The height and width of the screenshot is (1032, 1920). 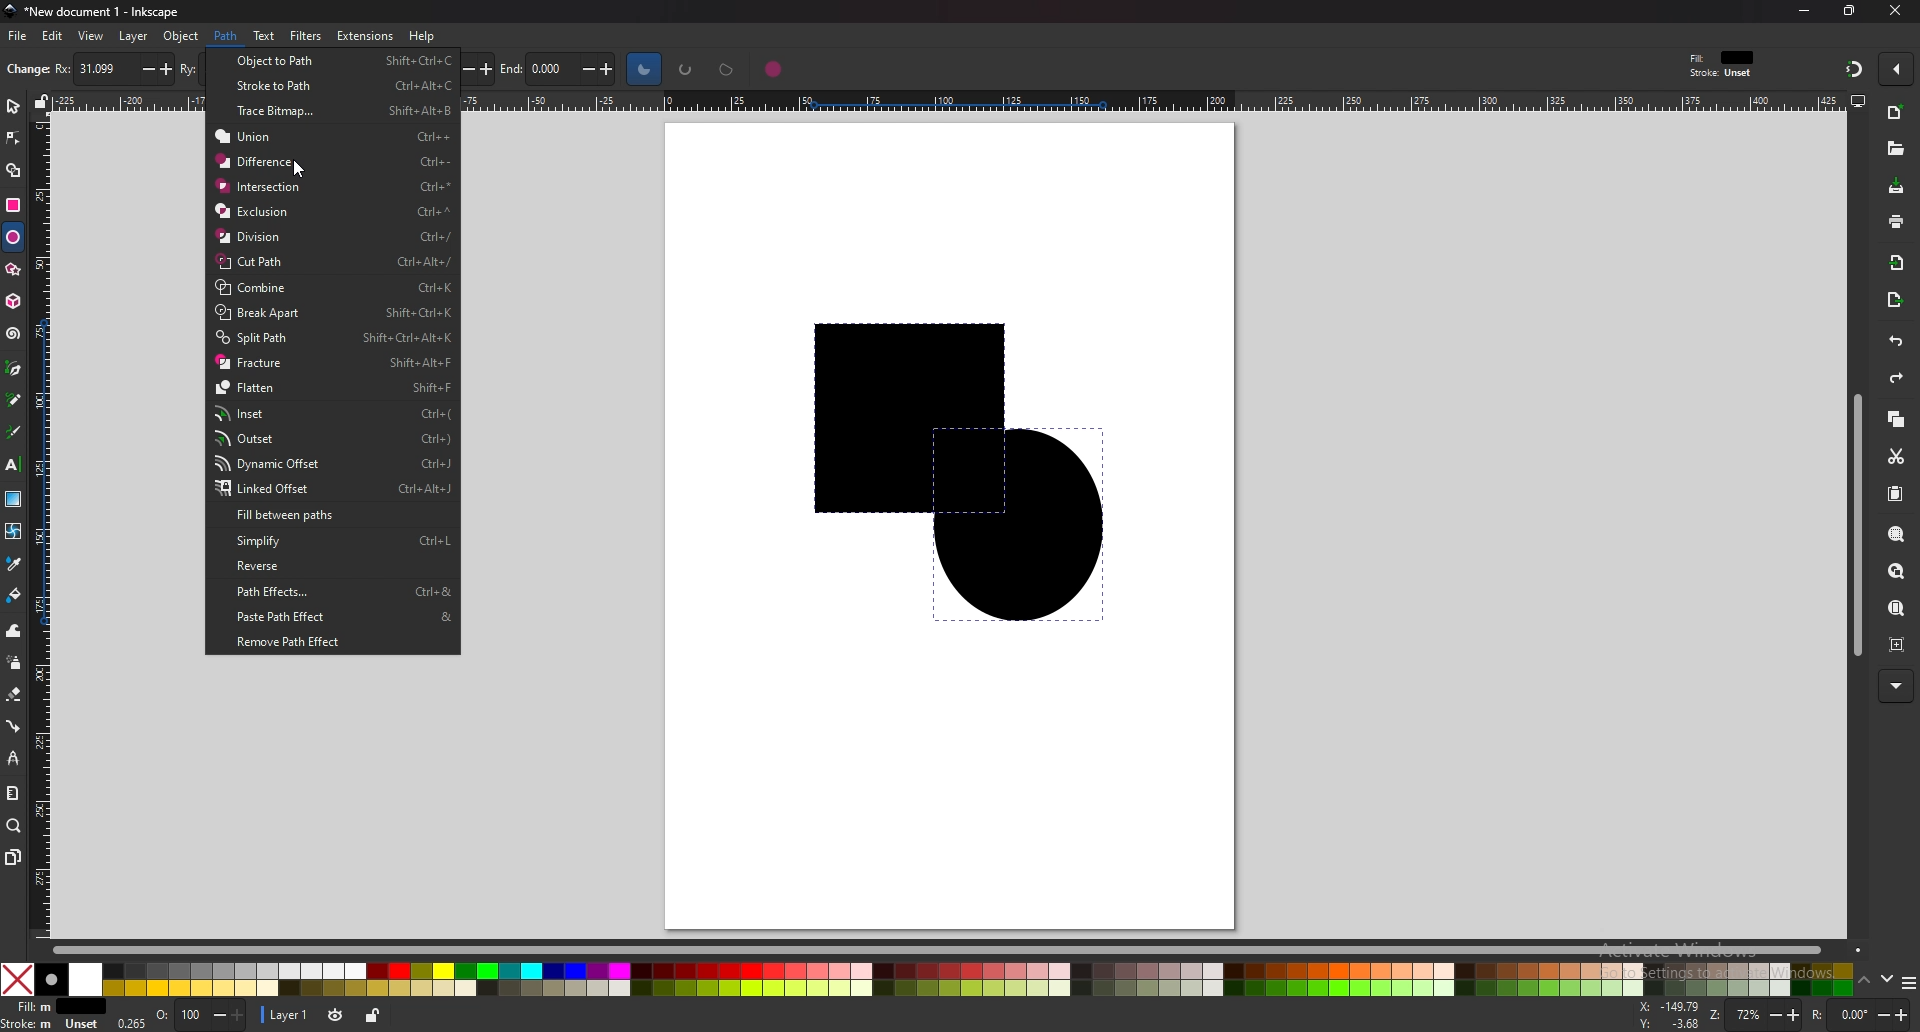 What do you see at coordinates (1806, 10) in the screenshot?
I see `minimize` at bounding box center [1806, 10].